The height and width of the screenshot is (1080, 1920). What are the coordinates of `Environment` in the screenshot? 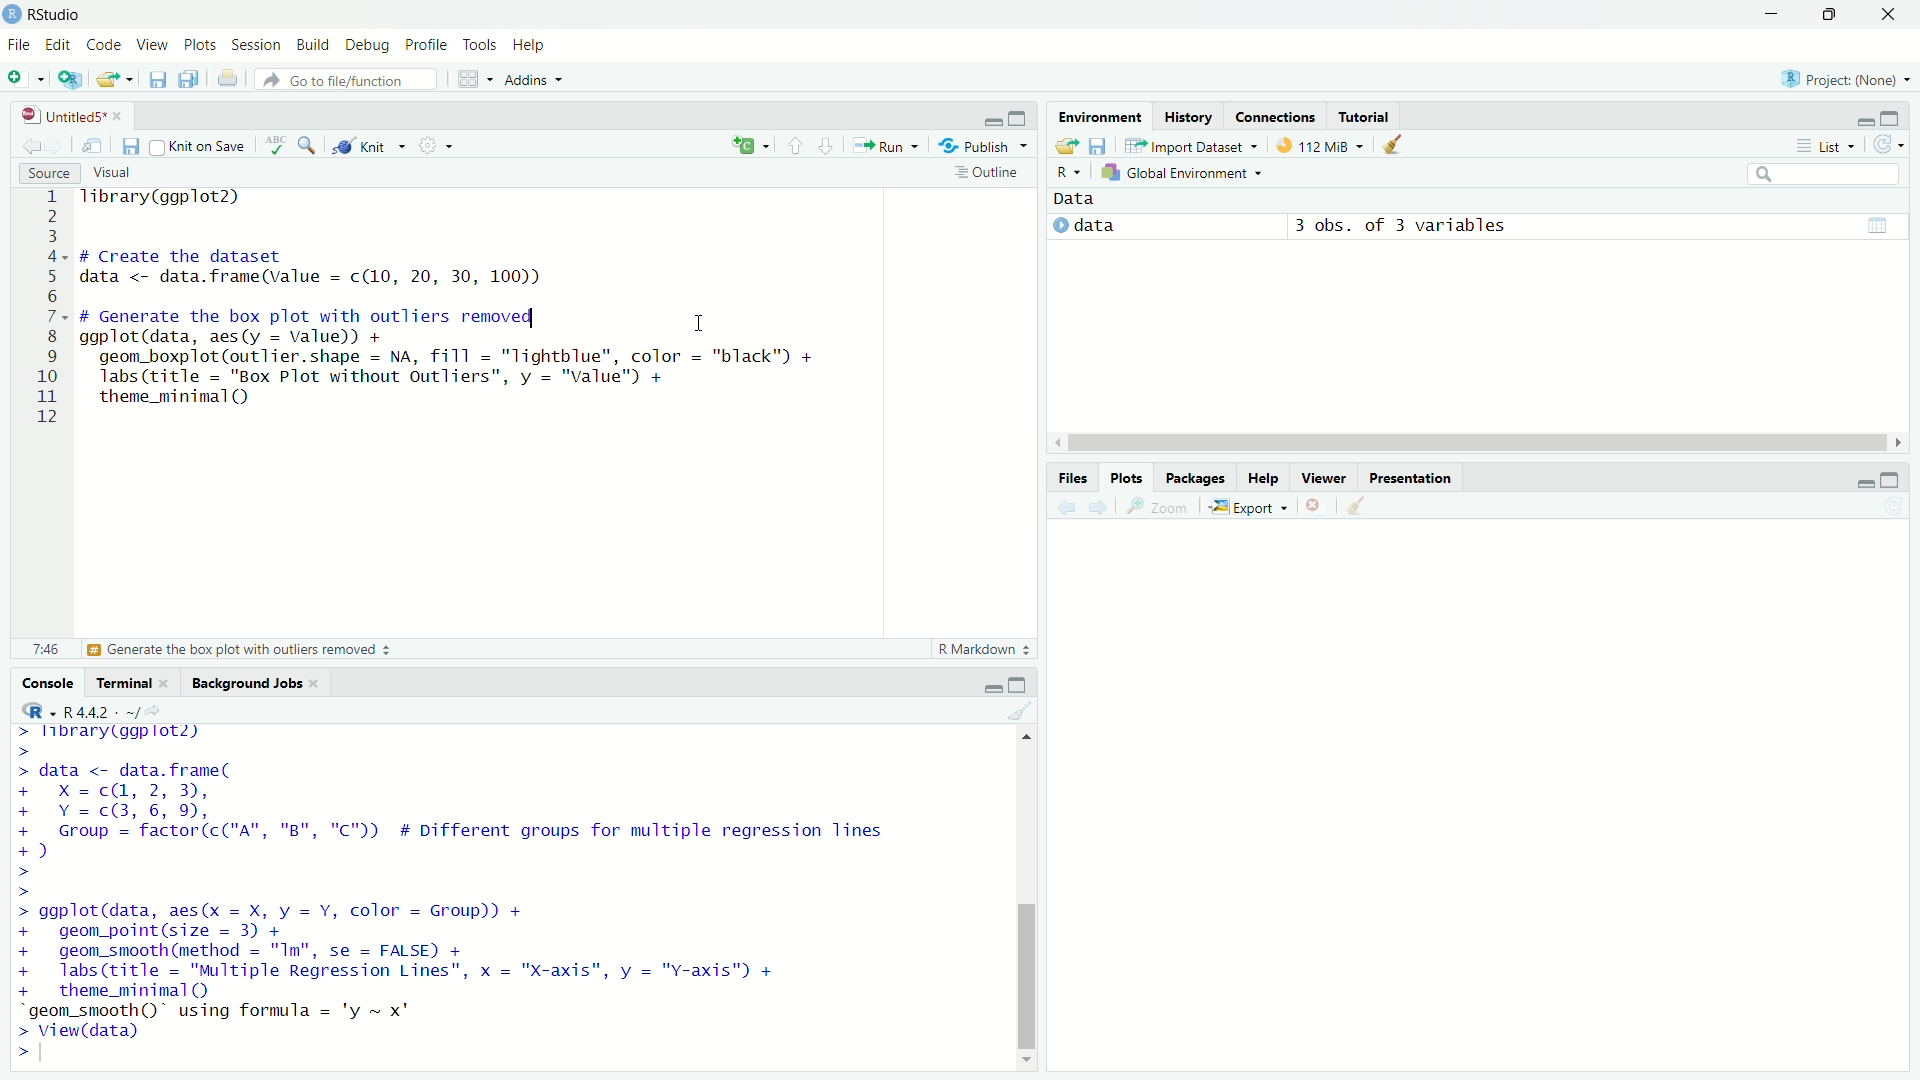 It's located at (1097, 116).